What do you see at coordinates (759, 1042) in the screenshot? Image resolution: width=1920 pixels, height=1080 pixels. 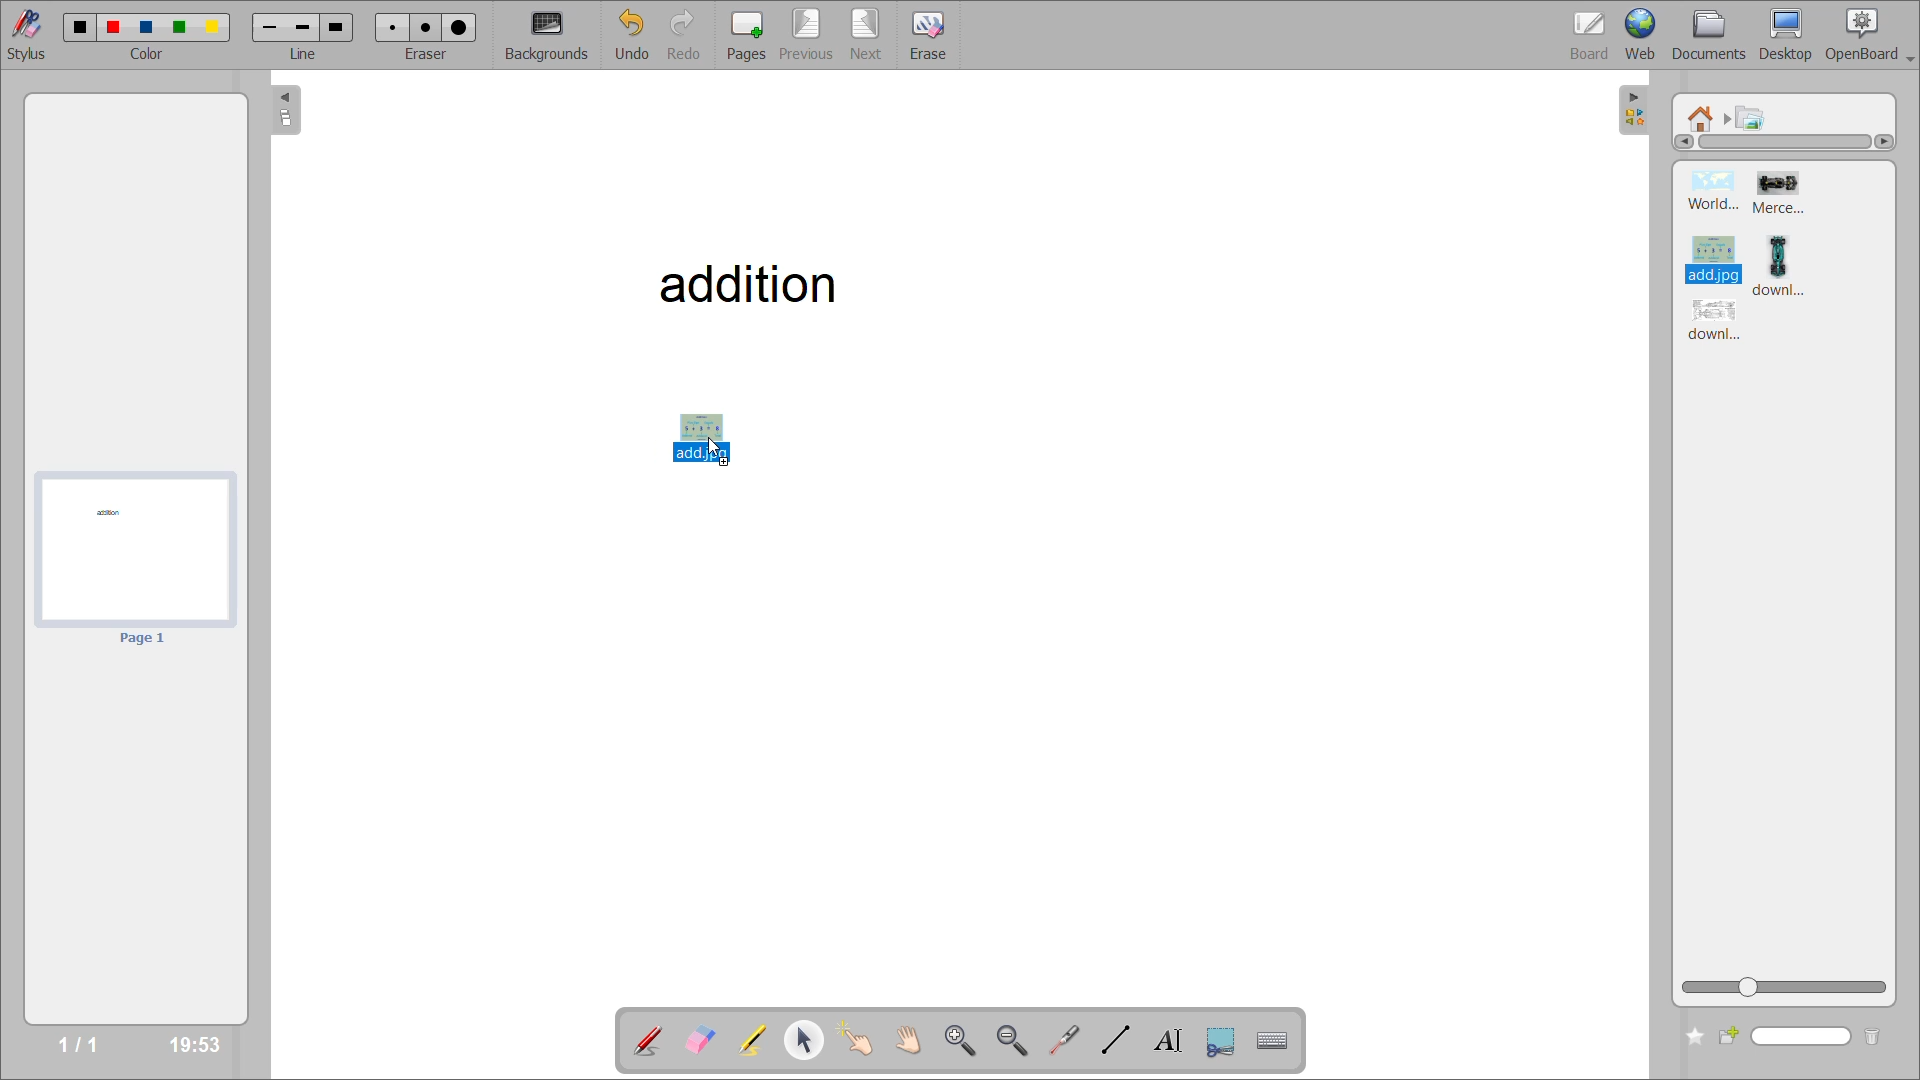 I see `highlight` at bounding box center [759, 1042].